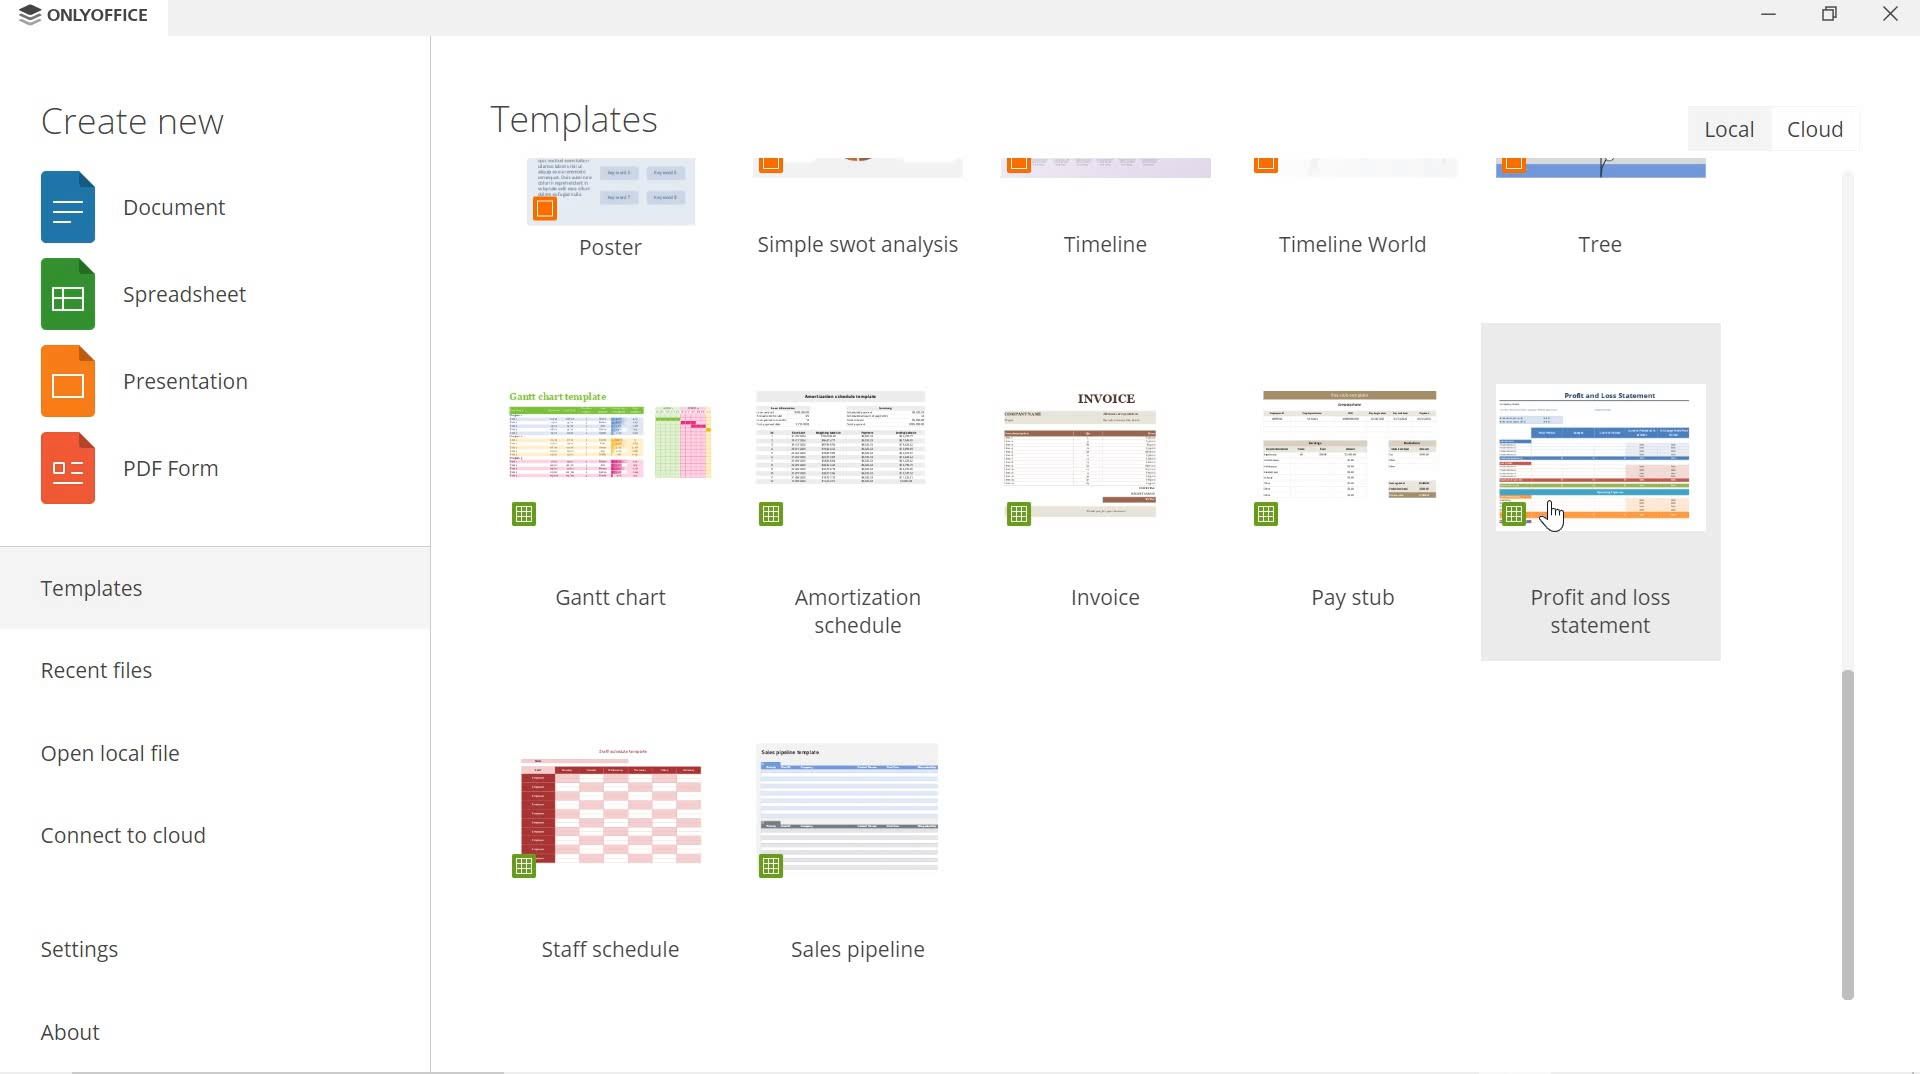 This screenshot has width=1920, height=1074. I want to click on Template design, so click(848, 456).